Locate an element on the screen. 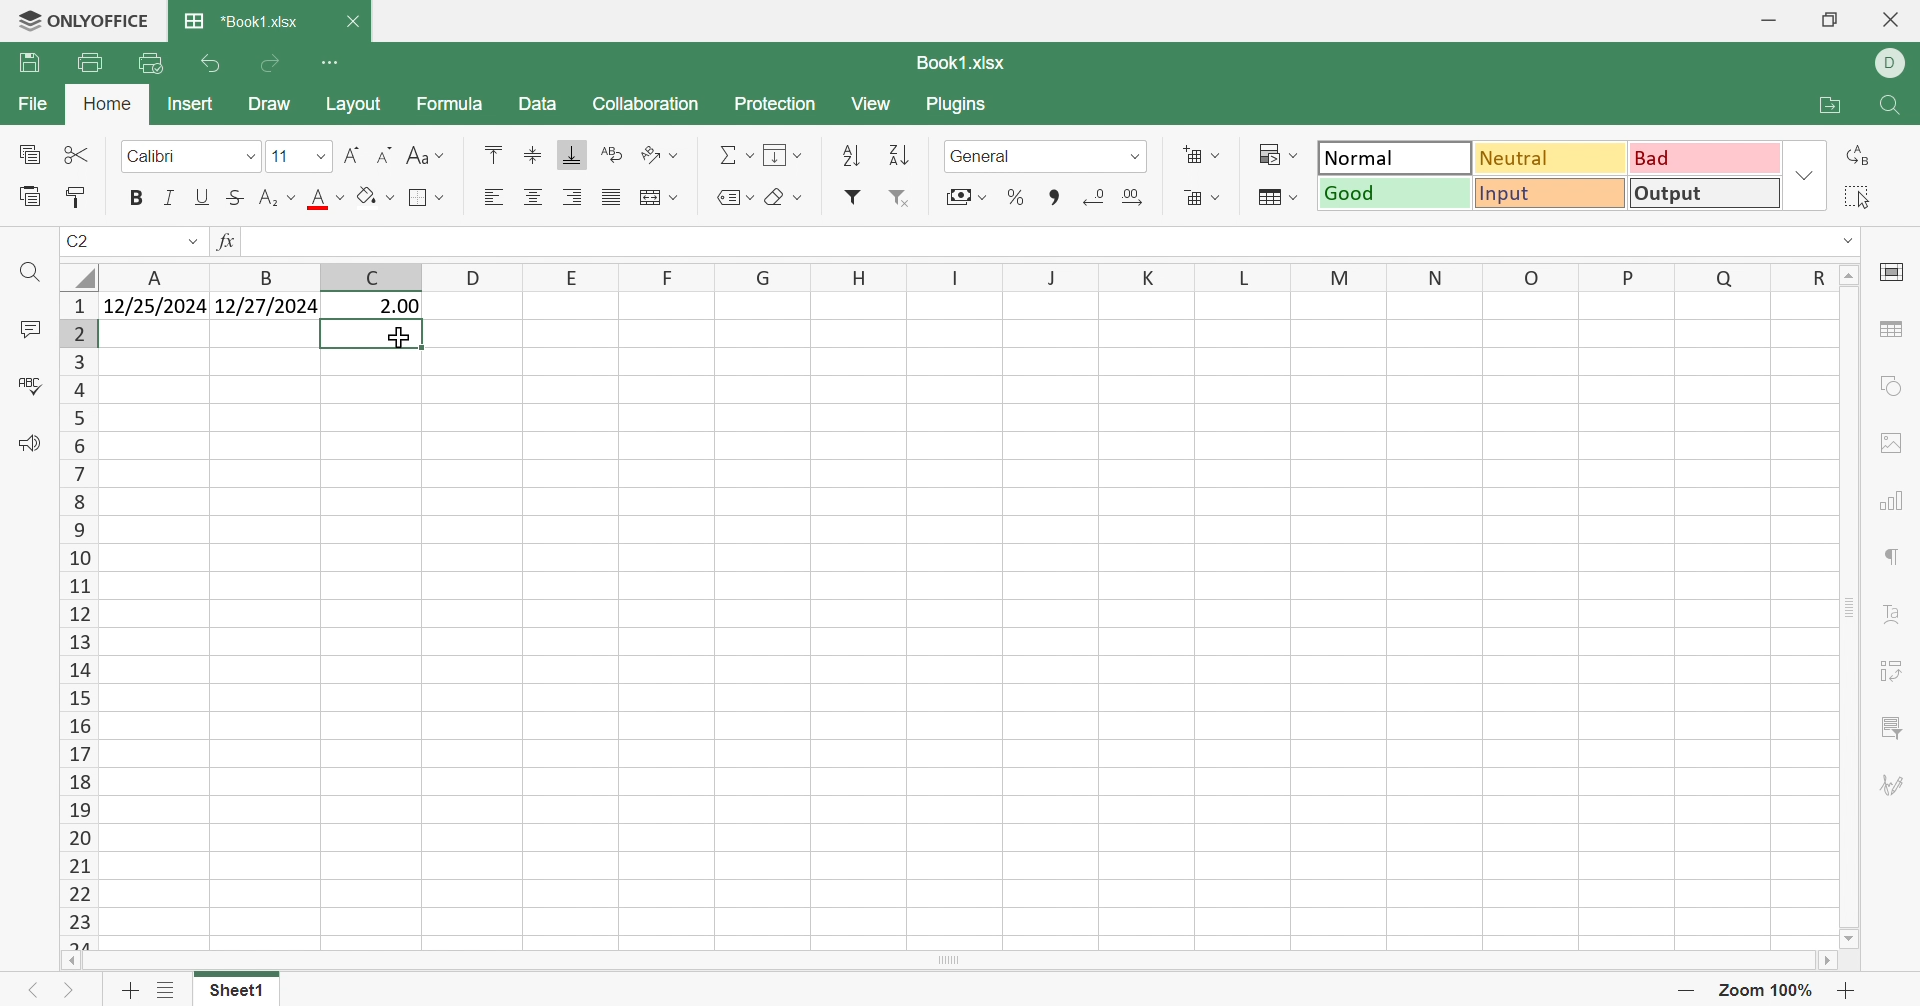 Image resolution: width=1920 pixels, height=1006 pixels. Insert is located at coordinates (190, 104).